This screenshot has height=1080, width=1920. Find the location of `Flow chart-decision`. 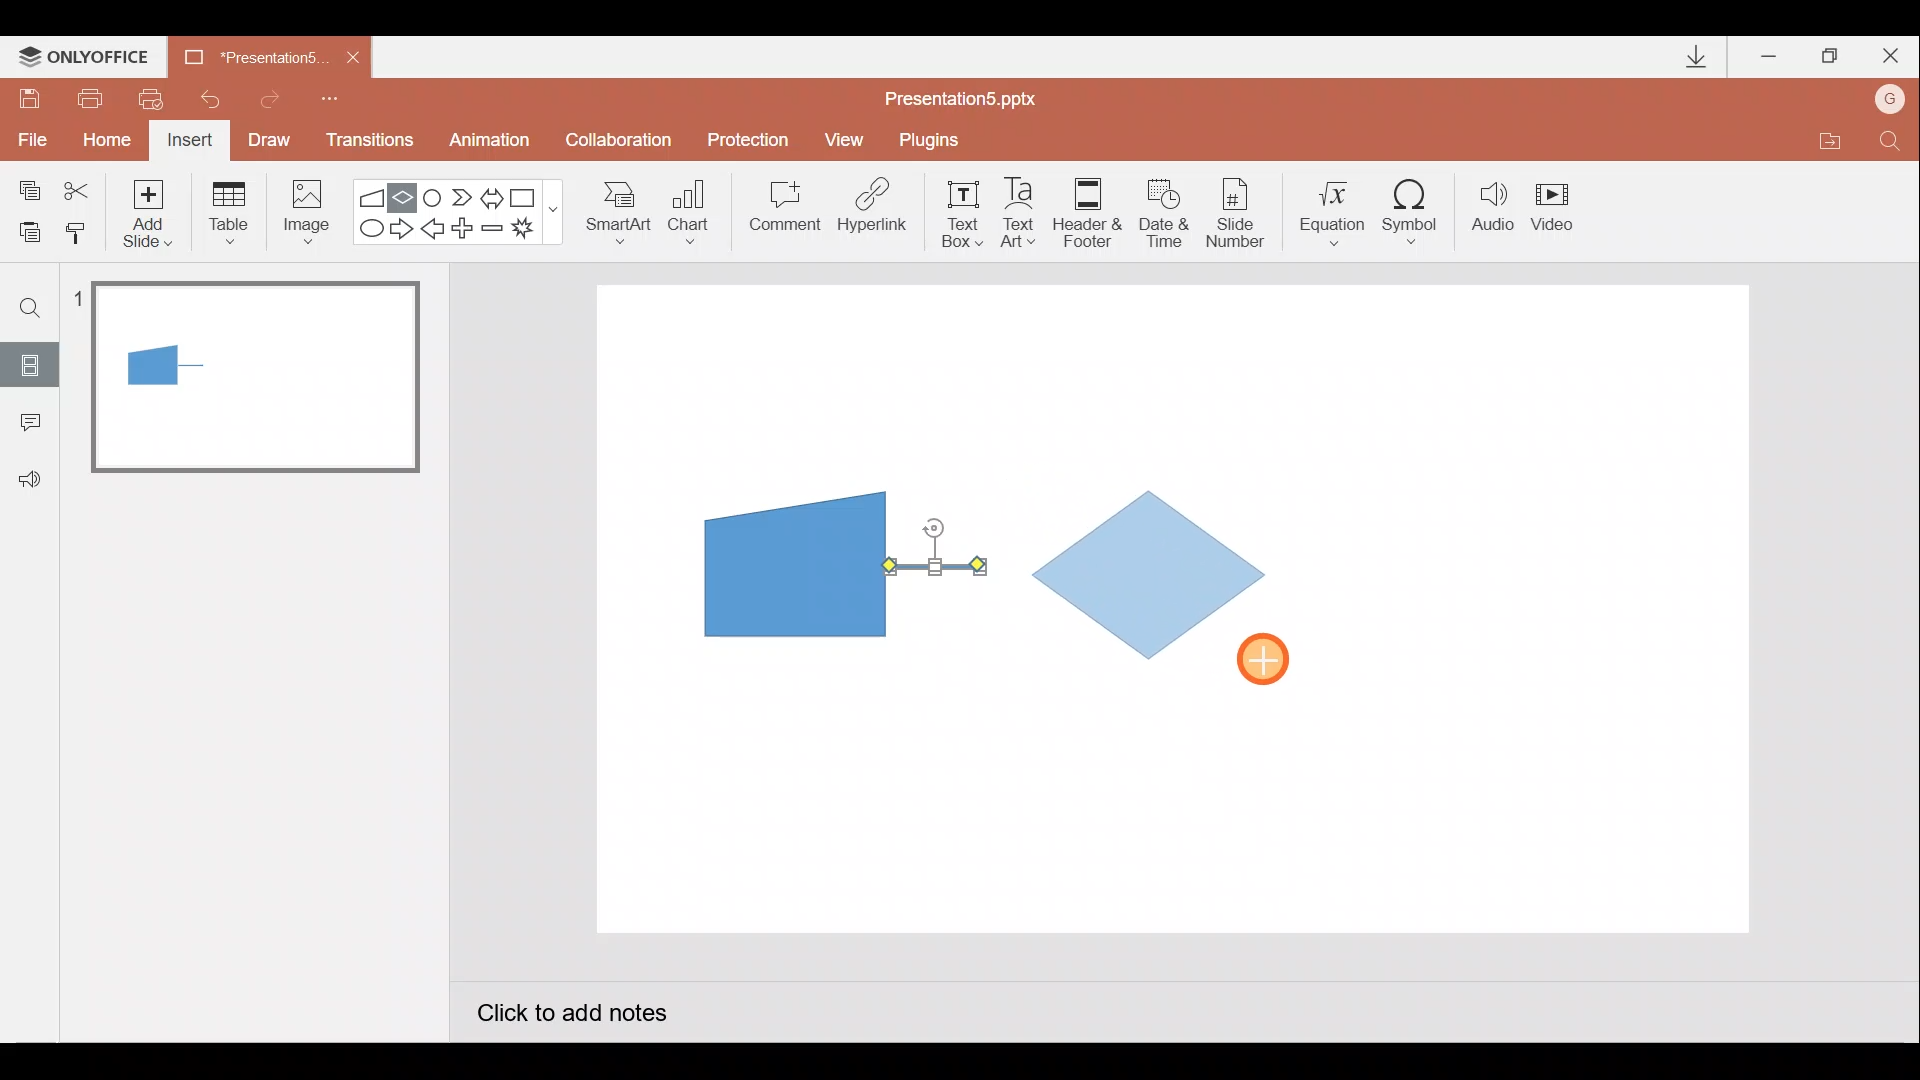

Flow chart-decision is located at coordinates (406, 197).